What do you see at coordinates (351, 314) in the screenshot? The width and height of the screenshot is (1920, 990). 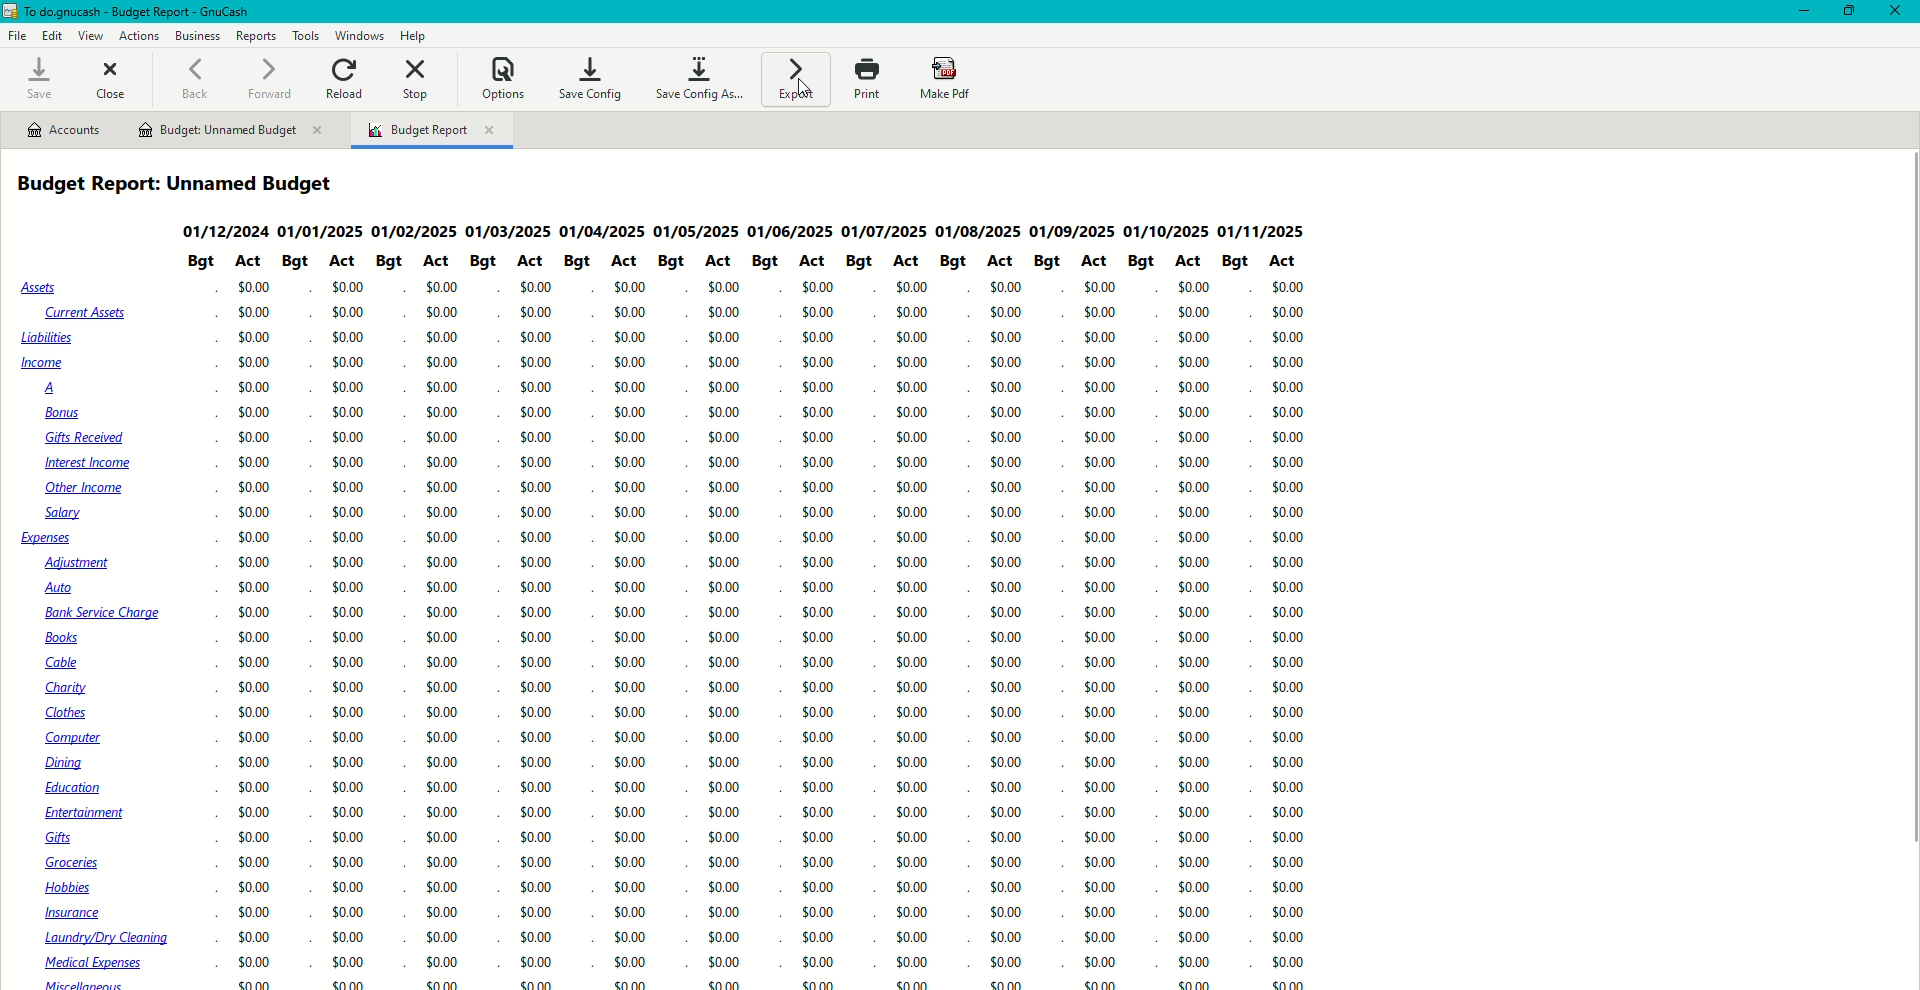 I see `0.00` at bounding box center [351, 314].